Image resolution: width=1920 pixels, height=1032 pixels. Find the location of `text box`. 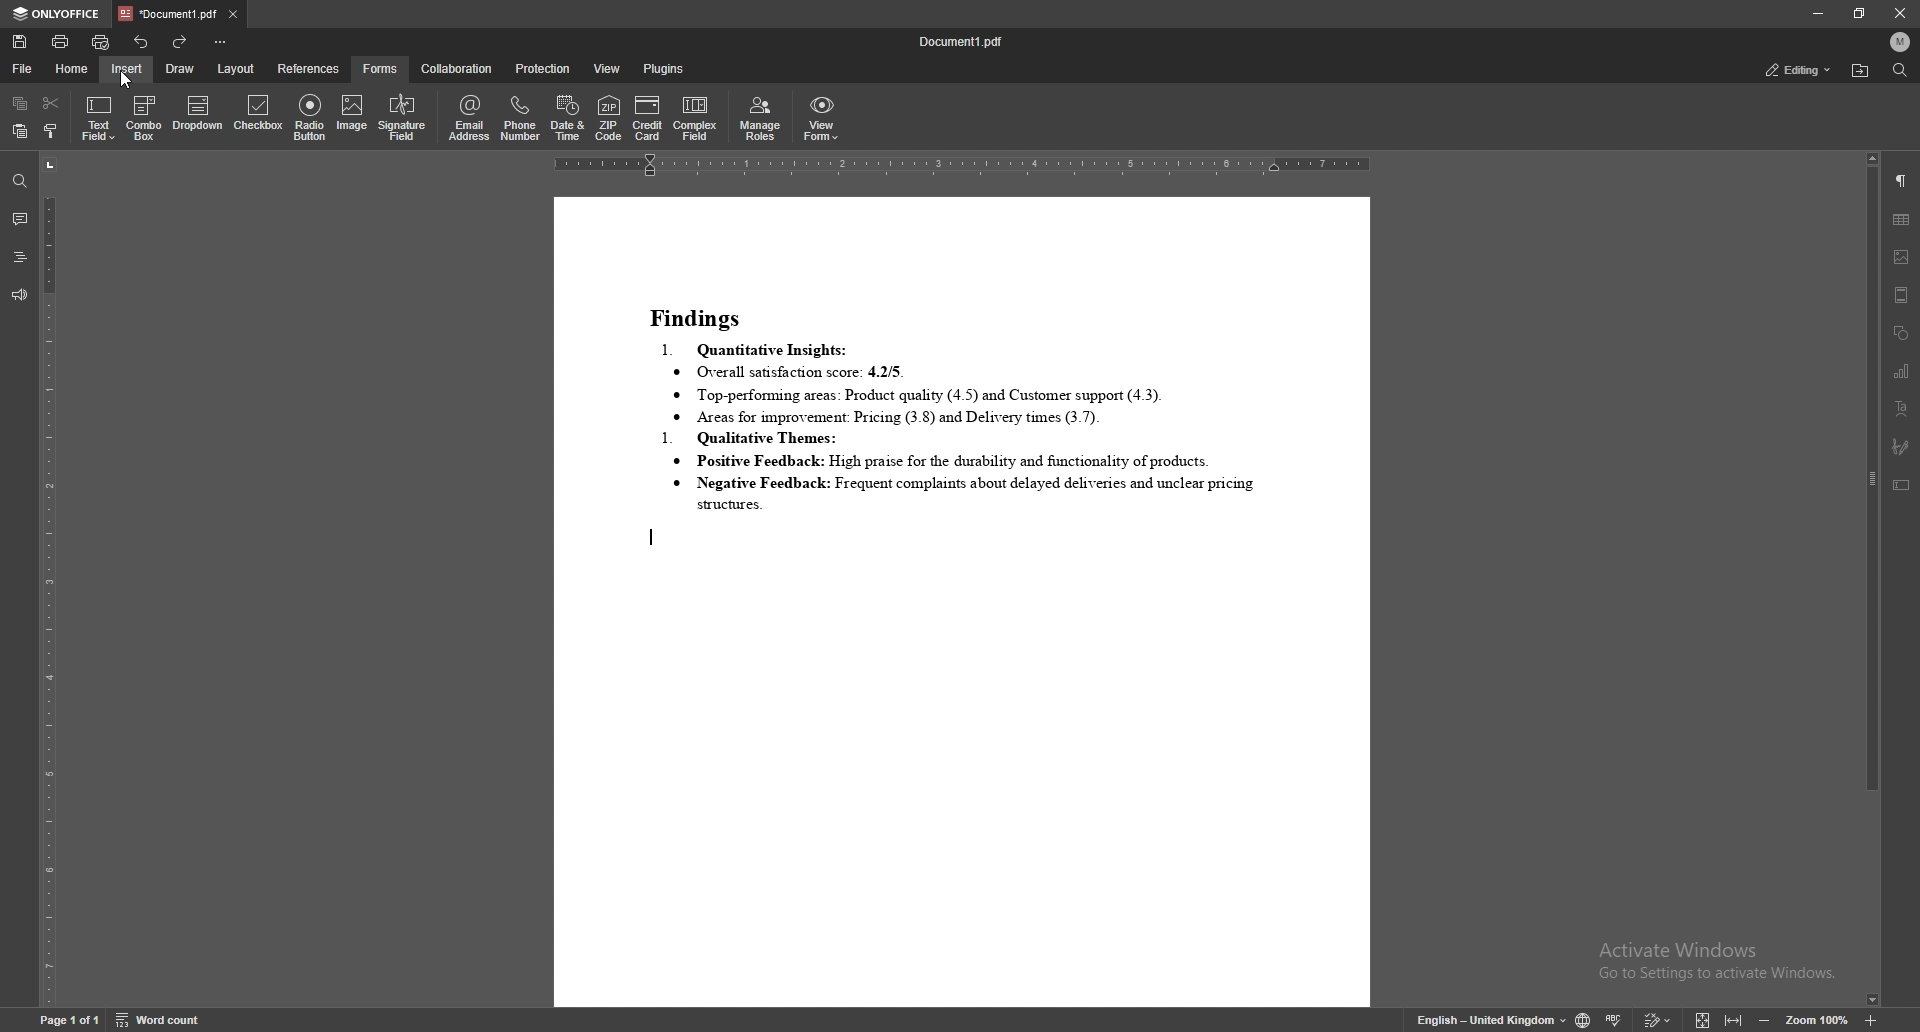

text box is located at coordinates (1901, 485).